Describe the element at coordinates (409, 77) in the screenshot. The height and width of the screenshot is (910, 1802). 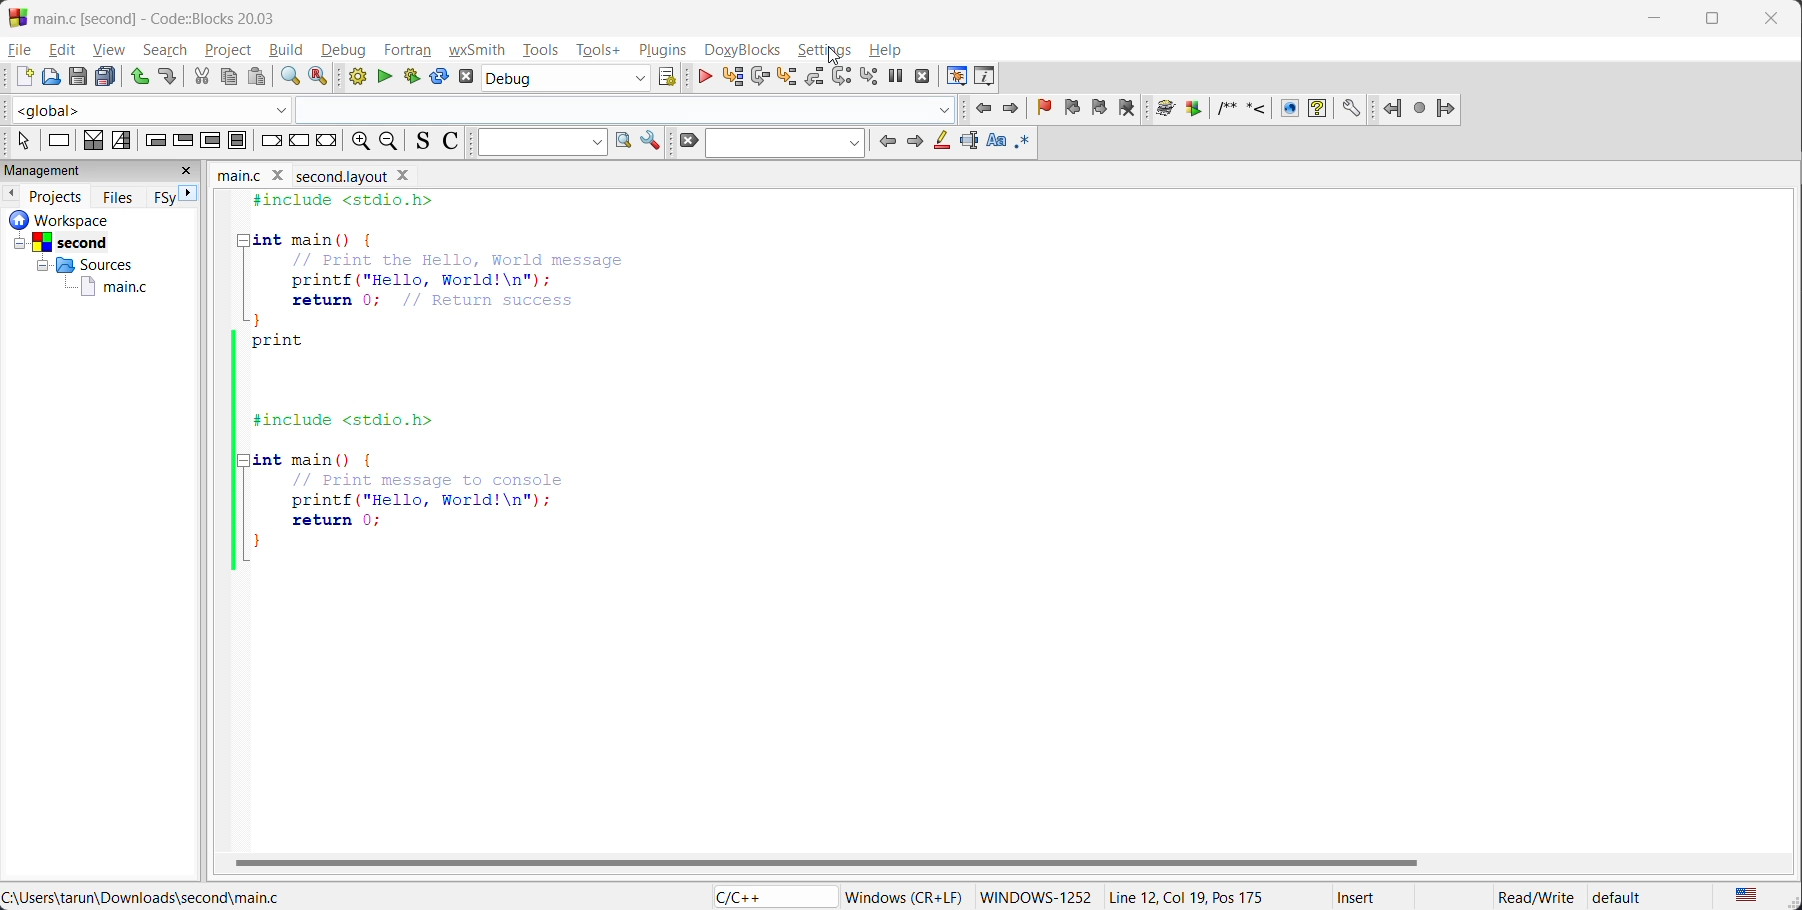
I see `build and run` at that location.